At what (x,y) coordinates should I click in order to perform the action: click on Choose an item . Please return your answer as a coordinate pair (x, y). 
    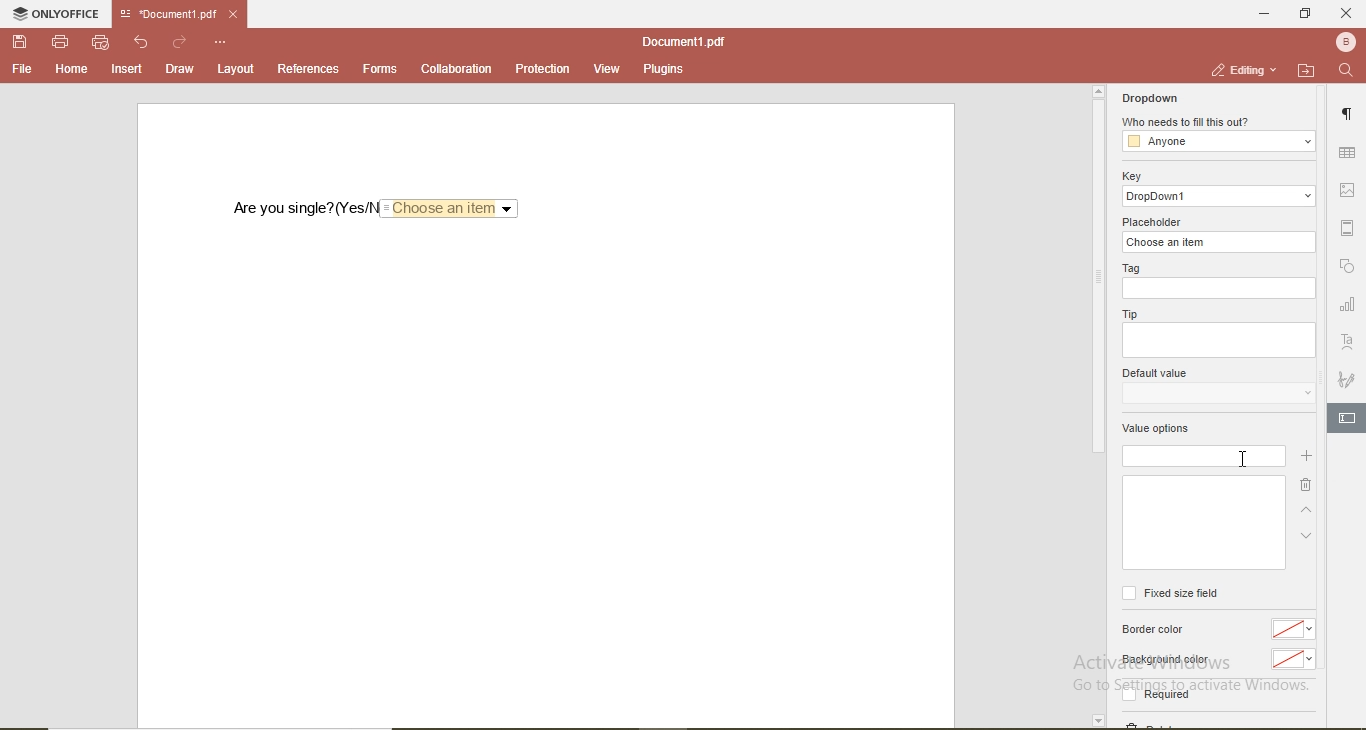
    Looking at the image, I should click on (450, 209).